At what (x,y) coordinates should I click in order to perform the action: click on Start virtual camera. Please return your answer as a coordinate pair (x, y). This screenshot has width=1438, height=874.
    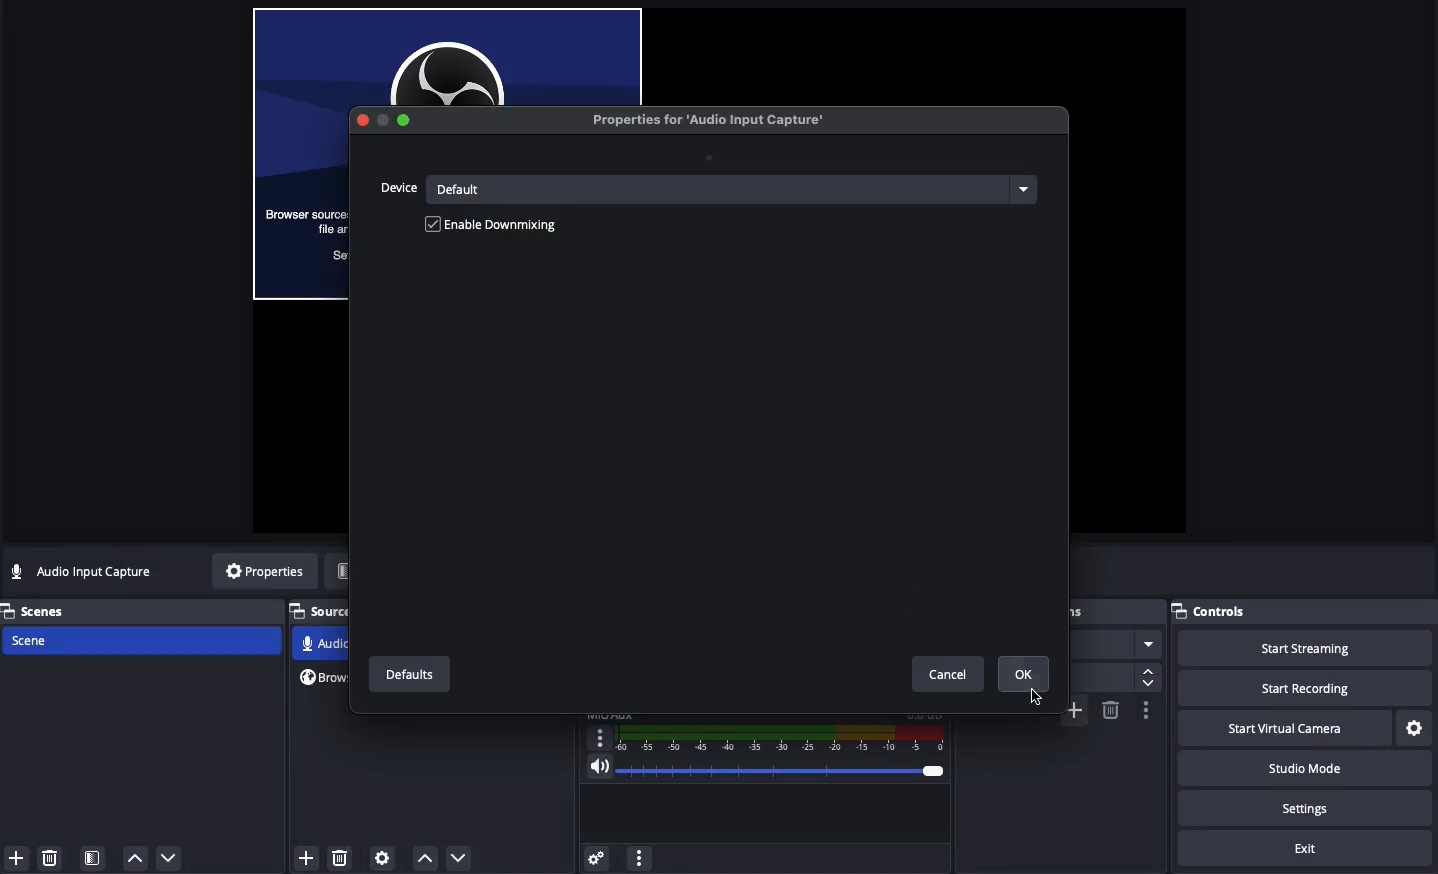
    Looking at the image, I should click on (1280, 729).